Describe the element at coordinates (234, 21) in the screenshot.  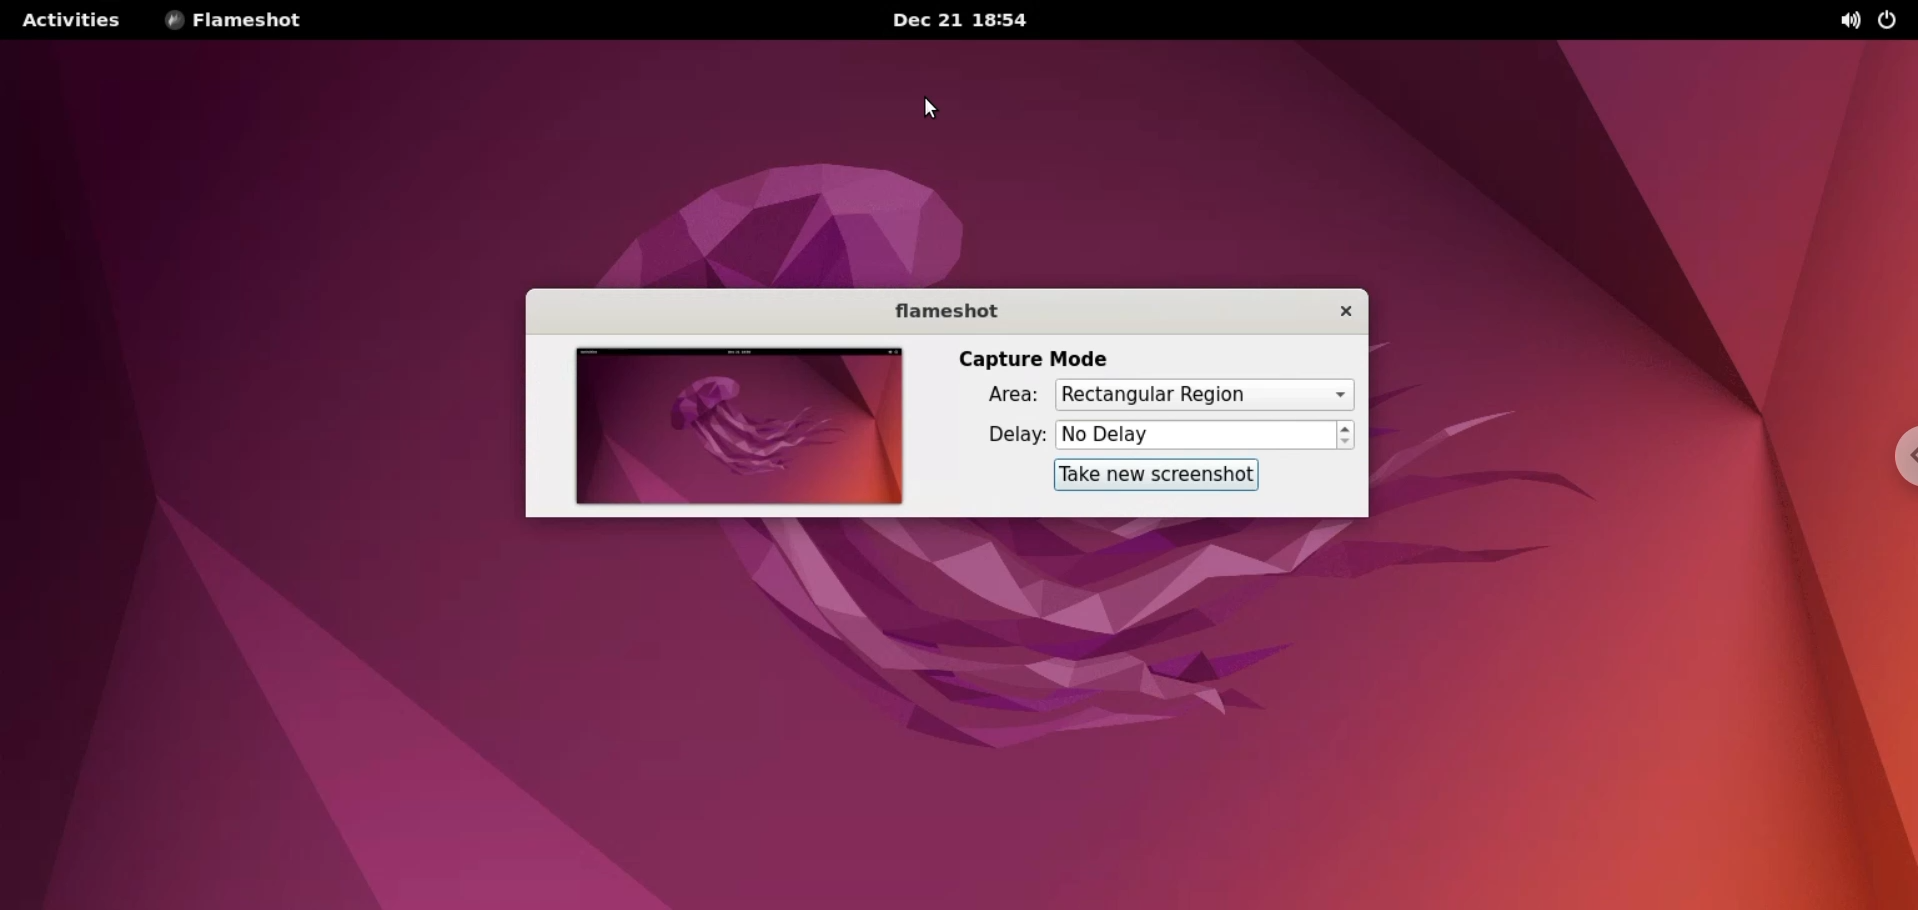
I see `flameshot options` at that location.